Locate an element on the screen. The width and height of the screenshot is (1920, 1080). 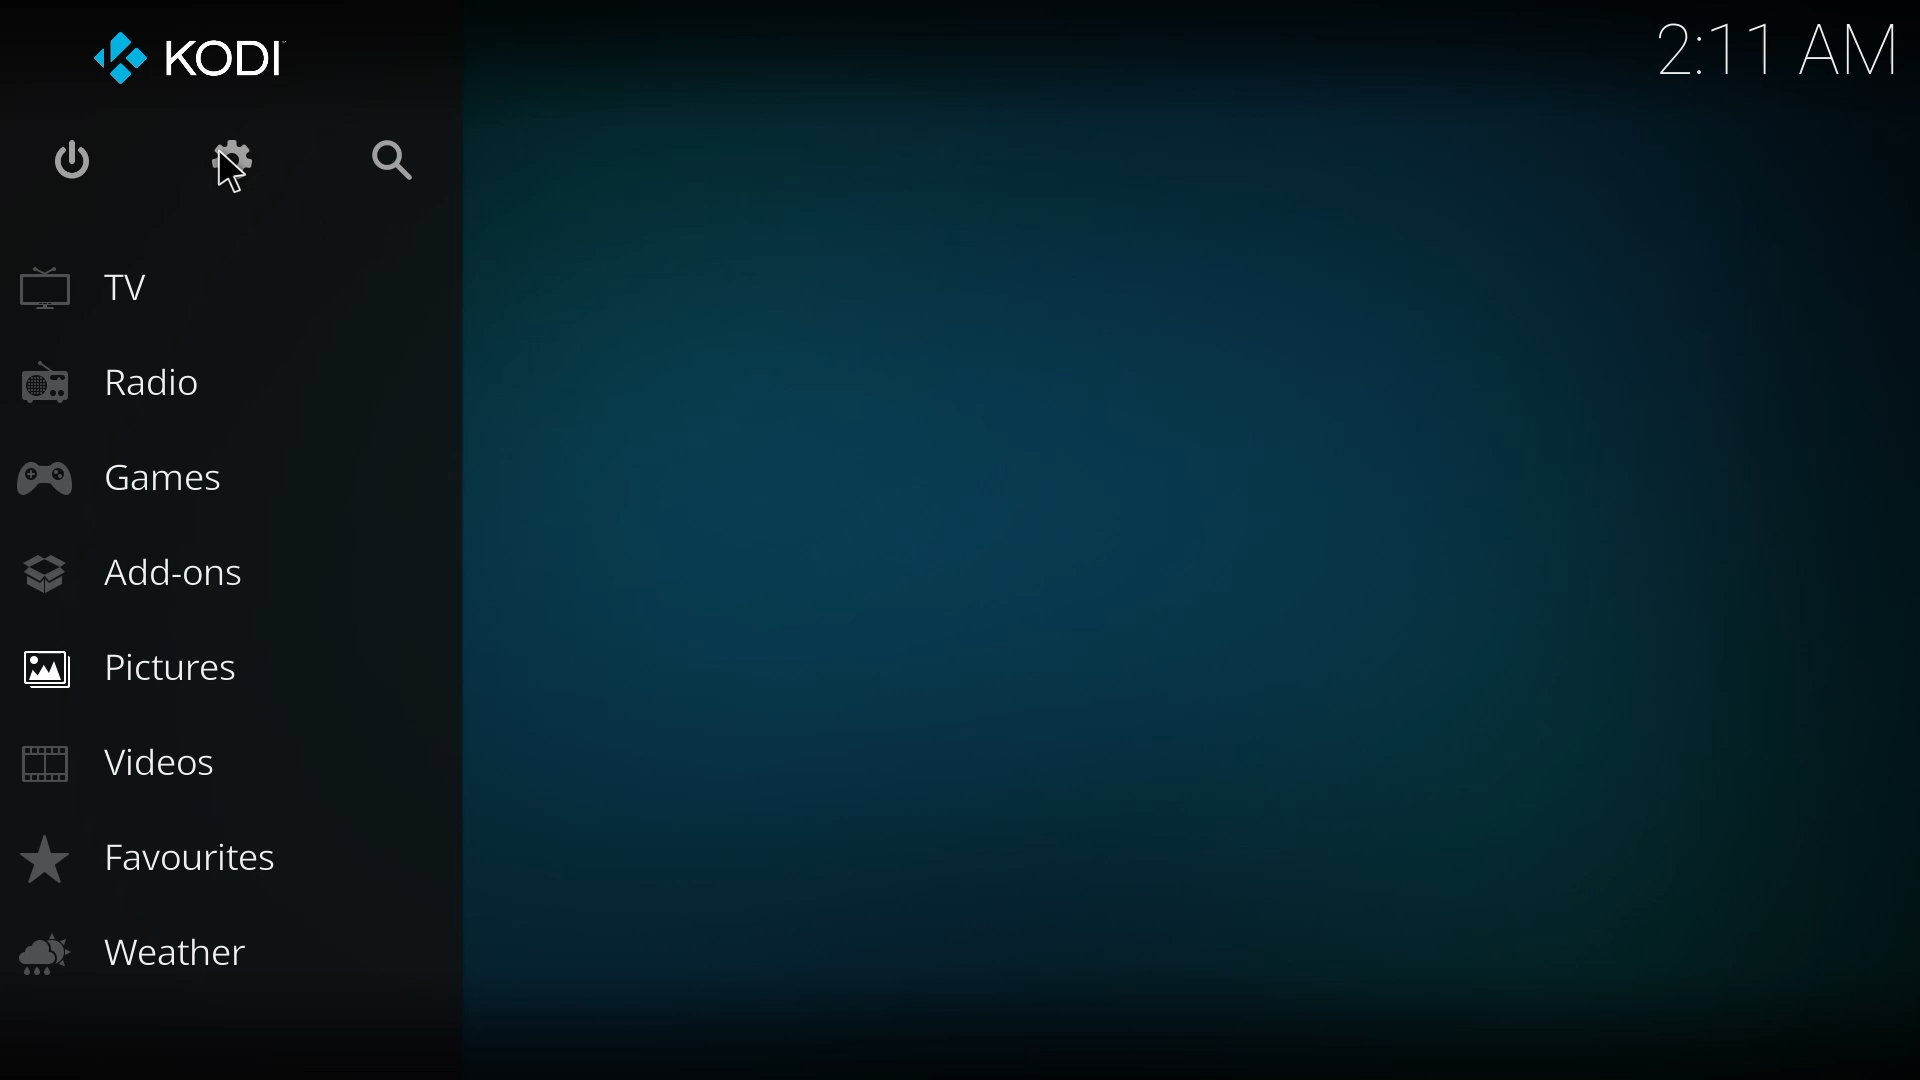
add-ons is located at coordinates (135, 574).